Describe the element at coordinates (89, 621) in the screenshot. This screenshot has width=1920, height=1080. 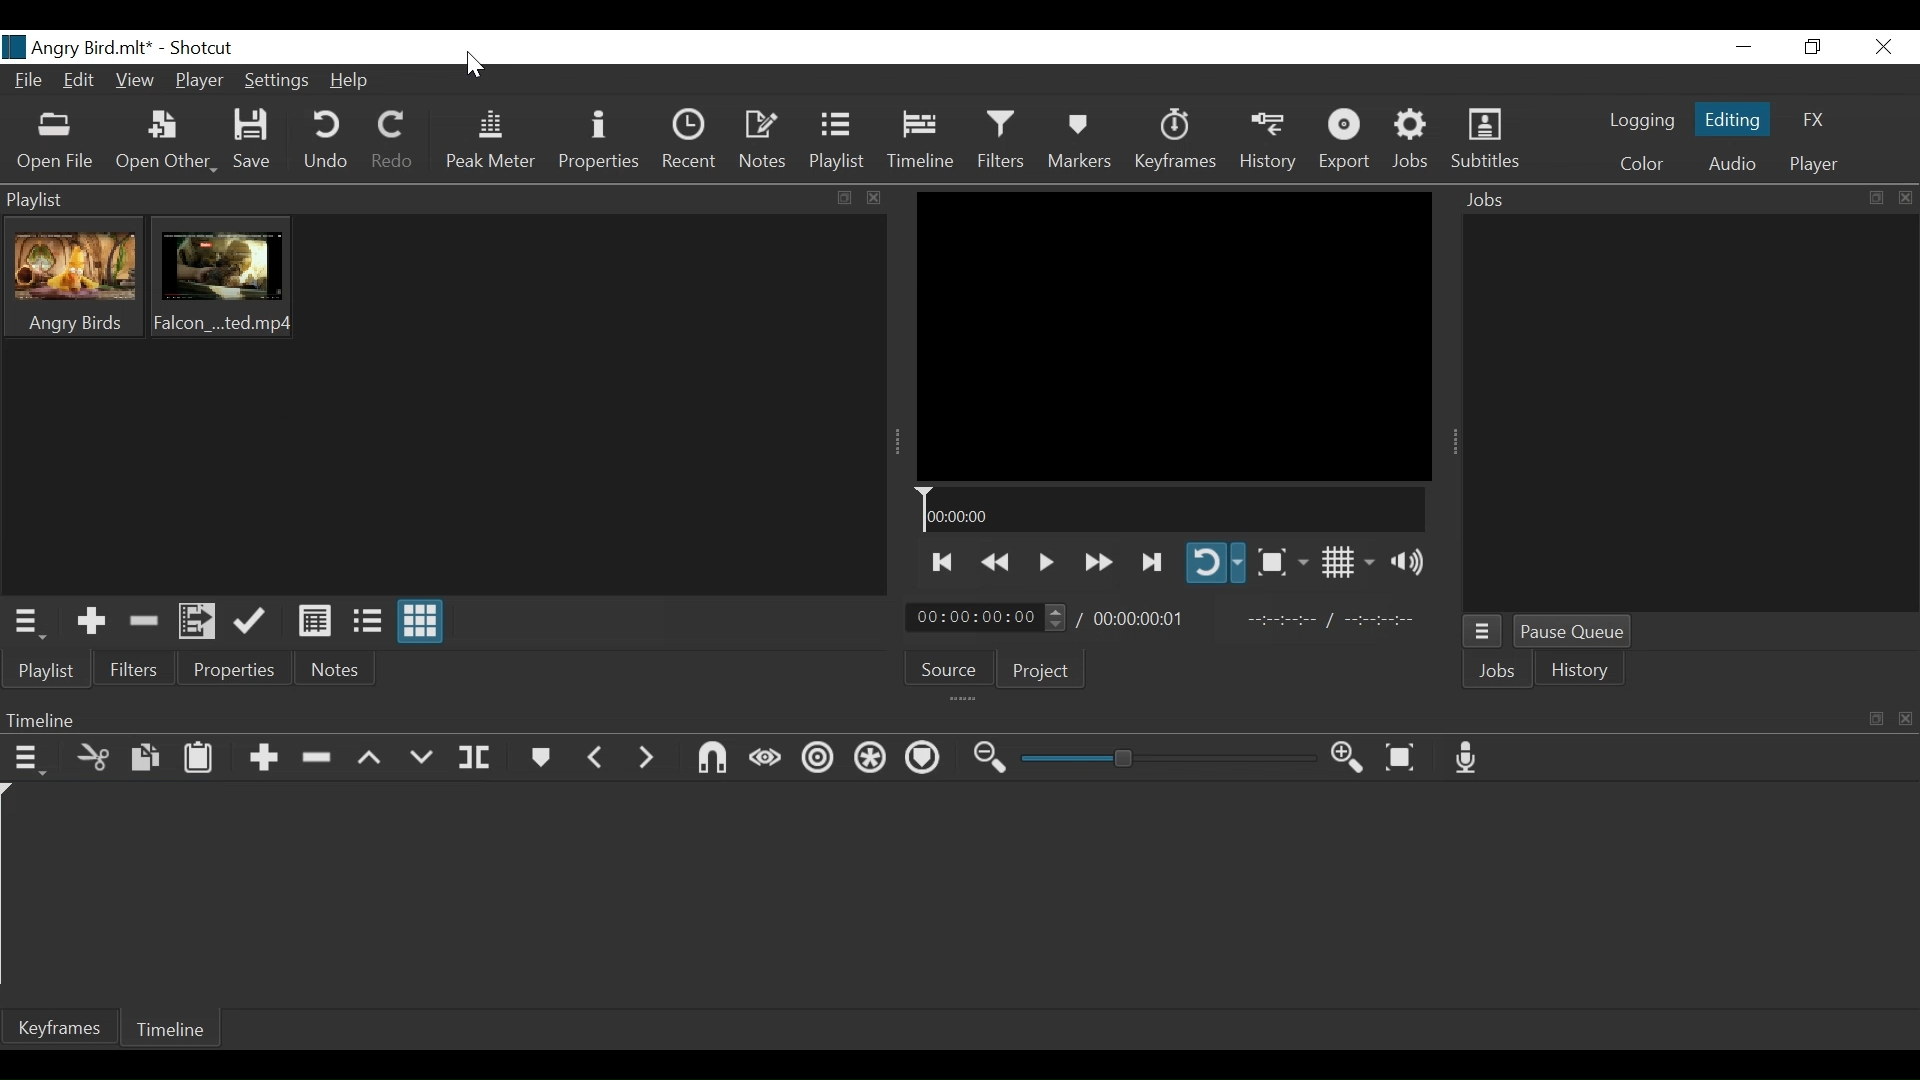
I see `Add the Source to the playlist` at that location.